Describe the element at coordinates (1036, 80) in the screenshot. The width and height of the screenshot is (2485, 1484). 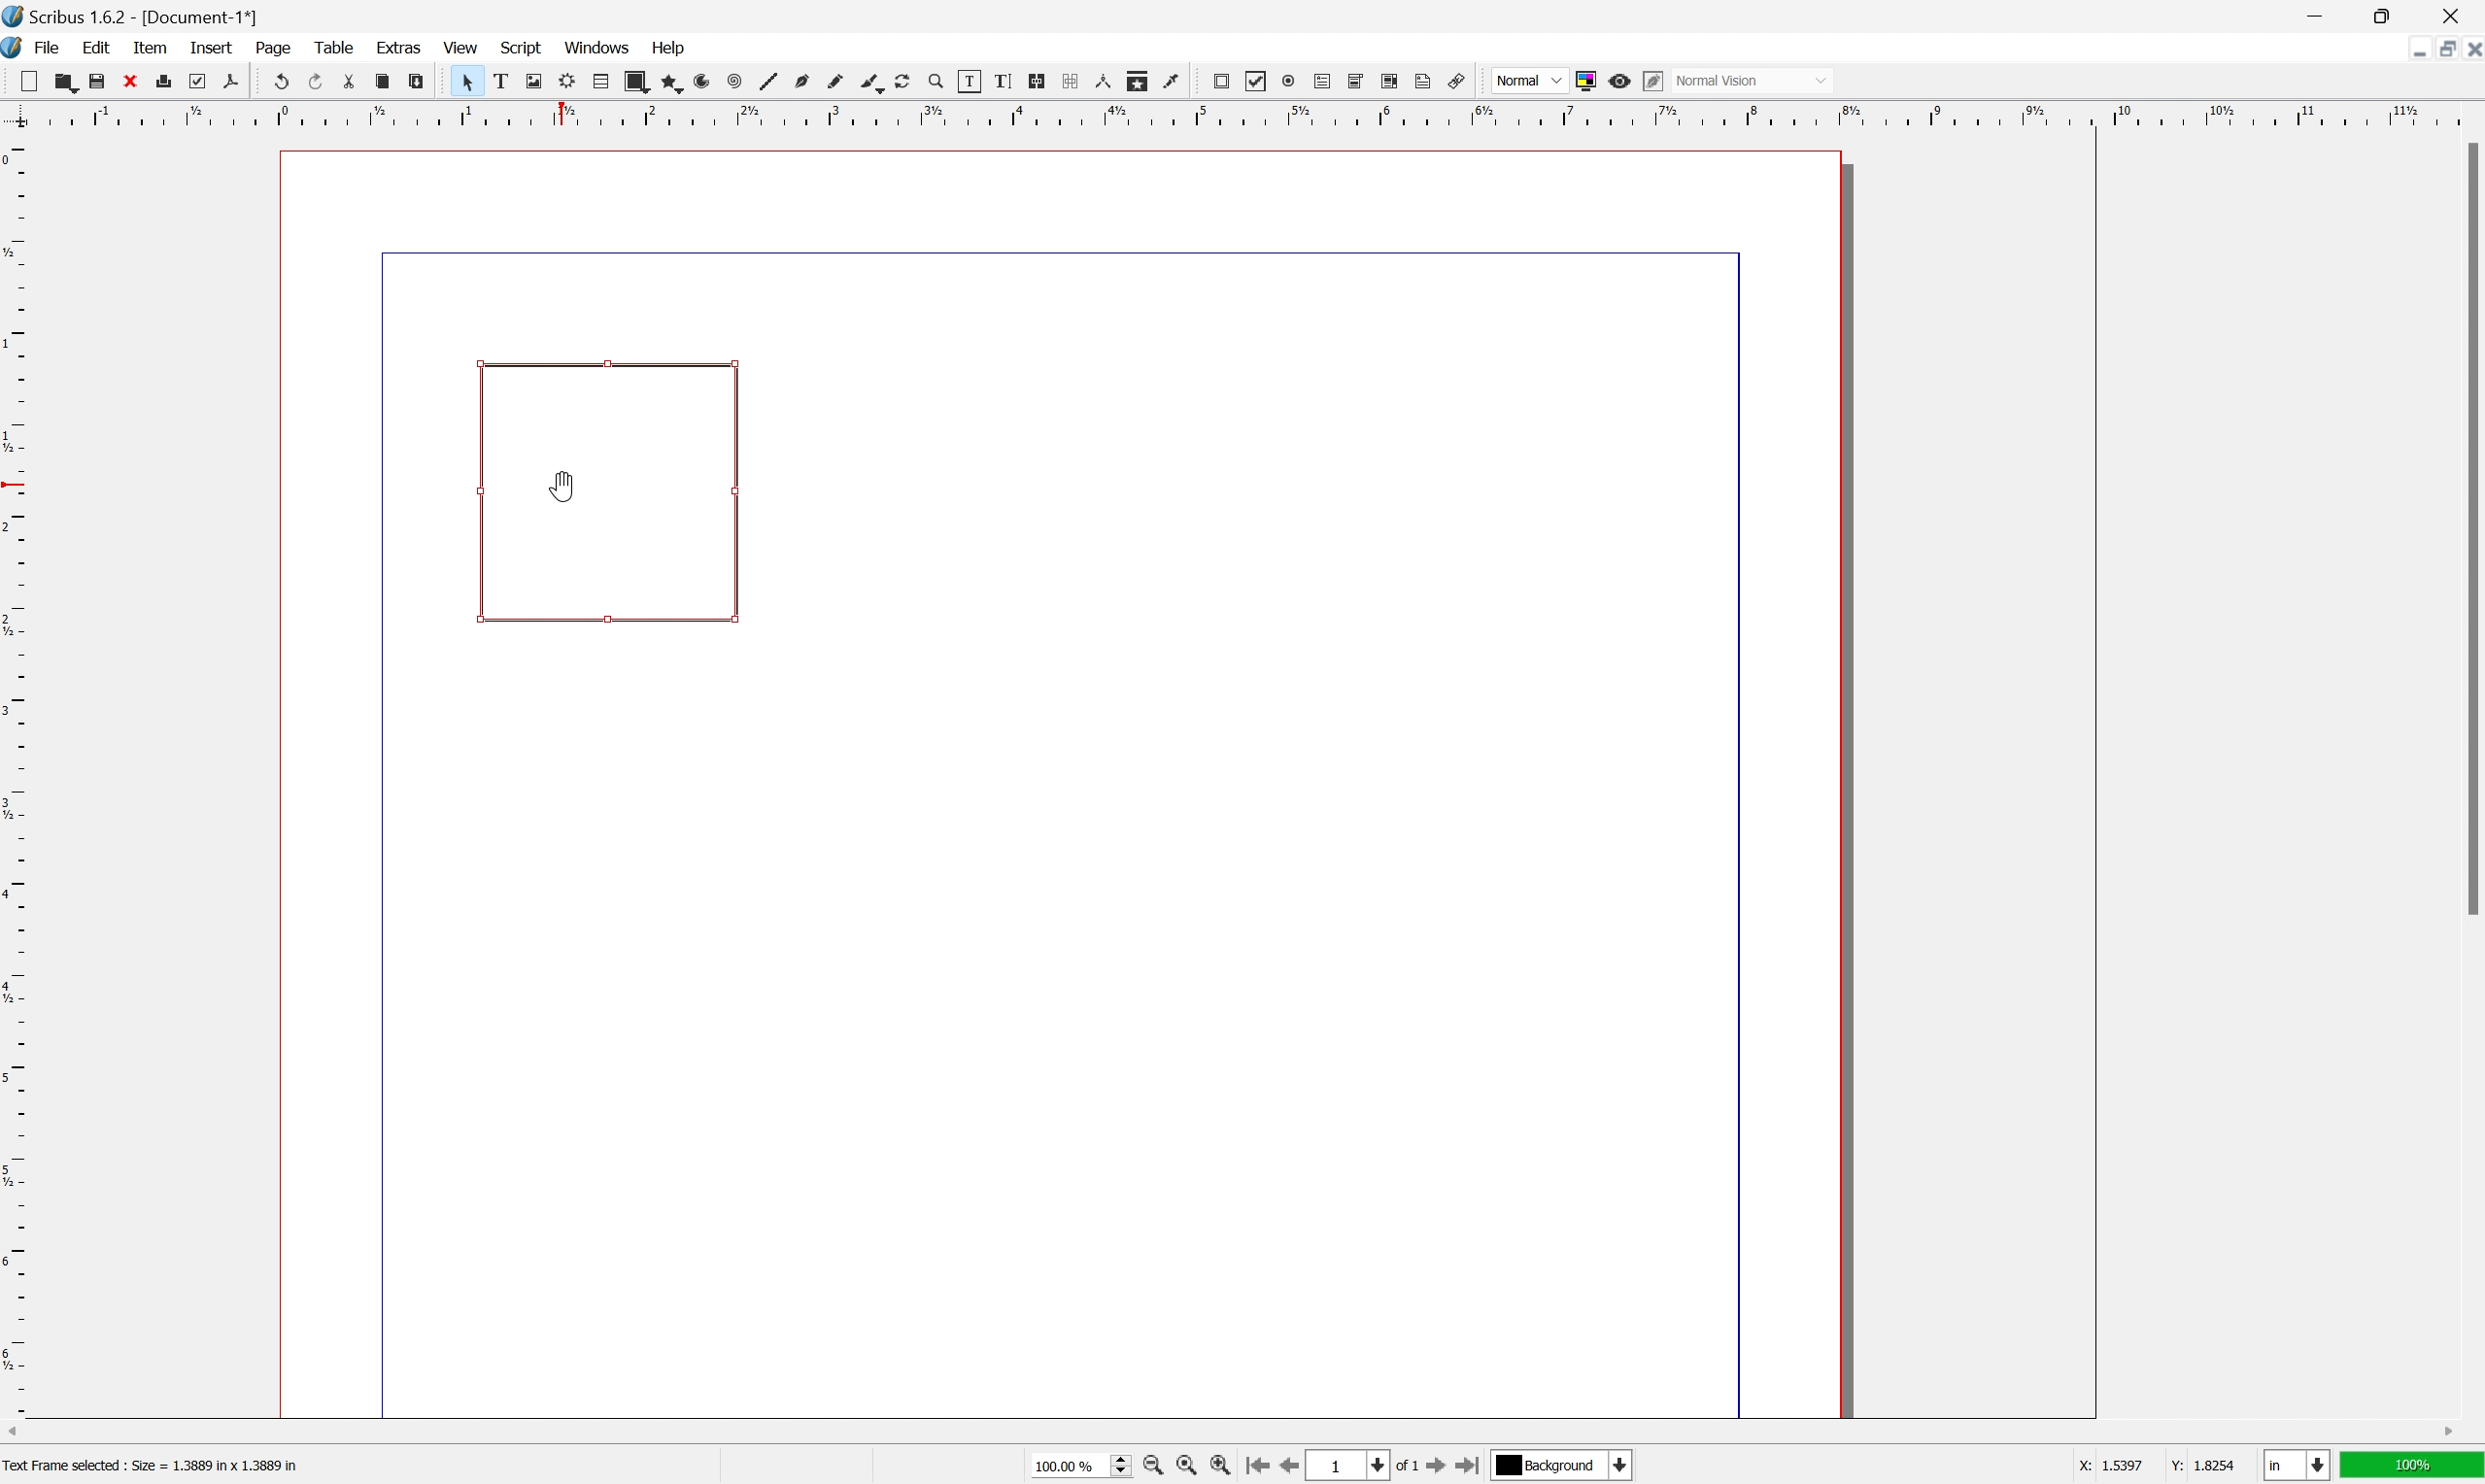
I see `link text frames` at that location.